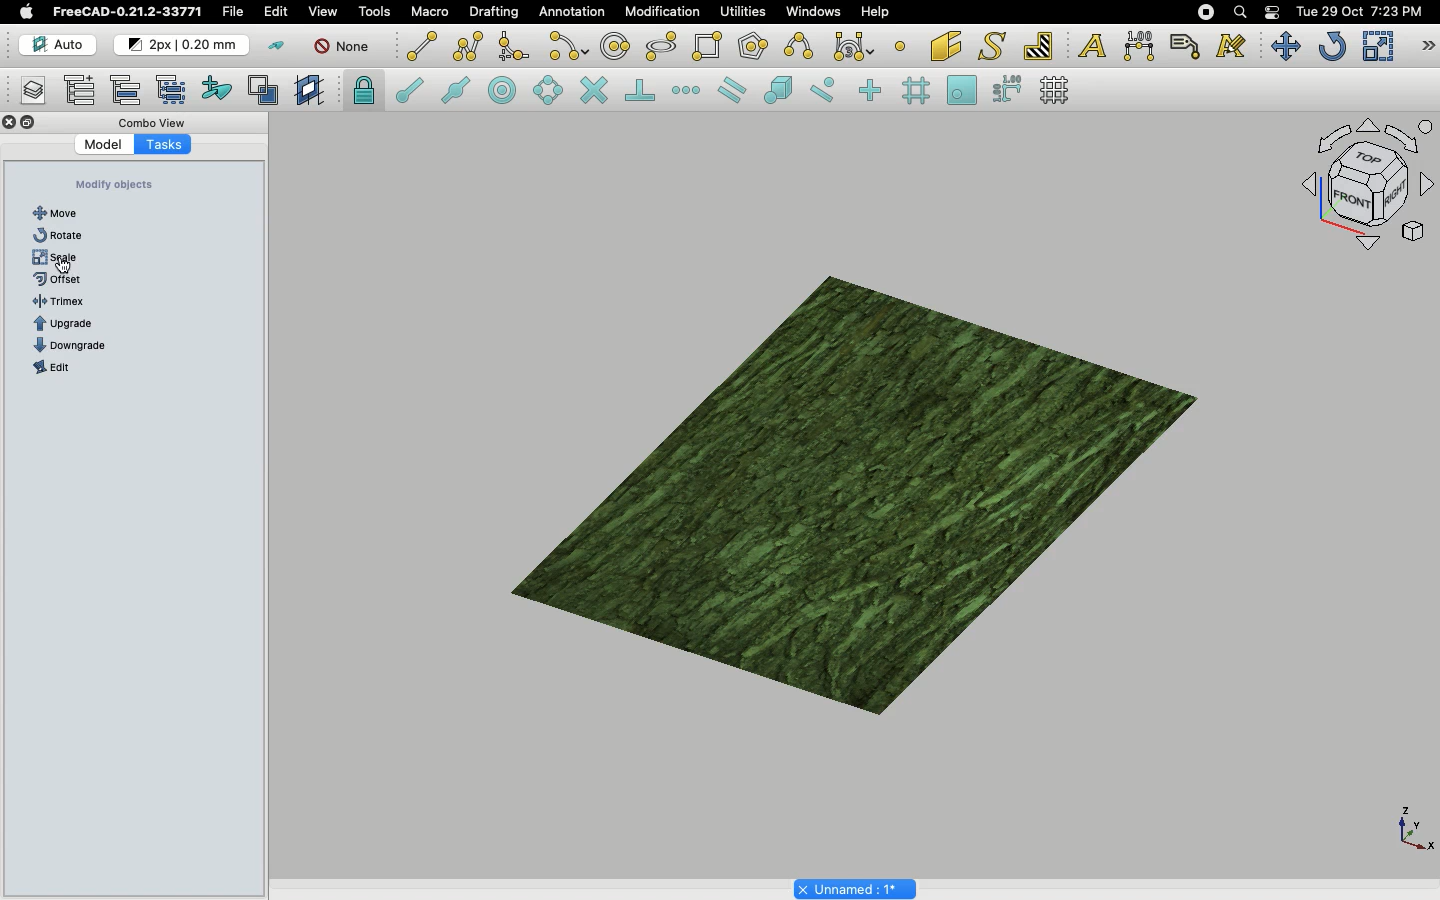 Image resolution: width=1440 pixels, height=900 pixels. Describe the element at coordinates (364, 90) in the screenshot. I see `Snap lock` at that location.